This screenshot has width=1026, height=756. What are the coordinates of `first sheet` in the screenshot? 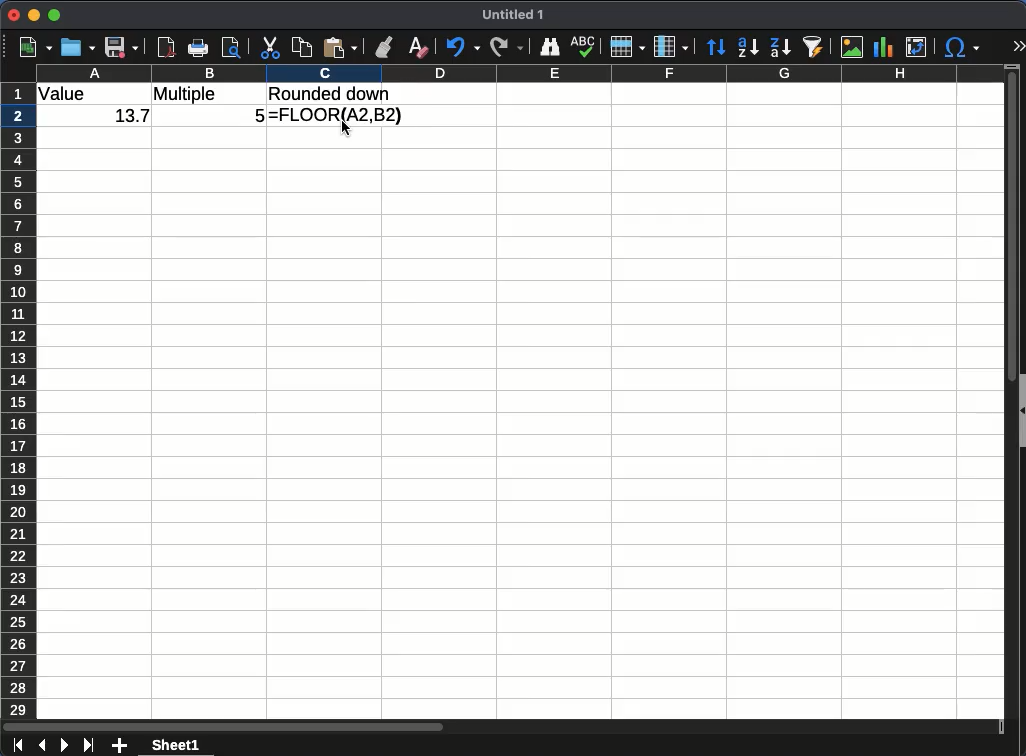 It's located at (19, 746).